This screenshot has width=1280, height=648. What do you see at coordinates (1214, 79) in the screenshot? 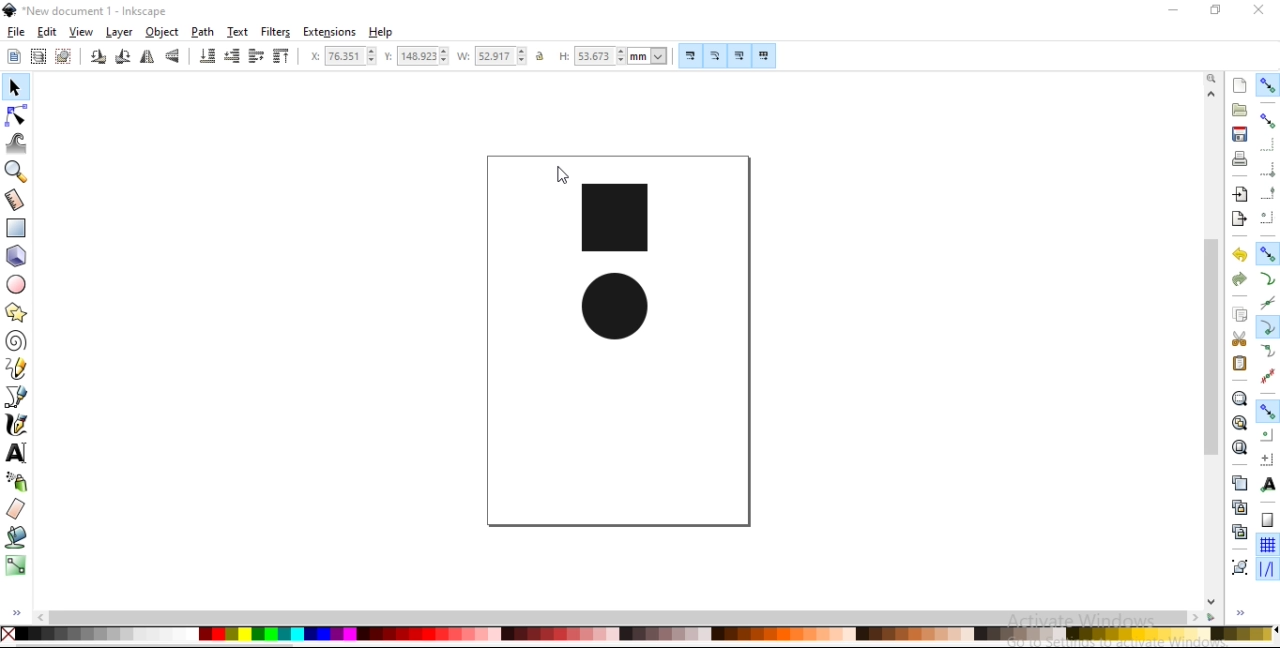
I see `zoom` at bounding box center [1214, 79].